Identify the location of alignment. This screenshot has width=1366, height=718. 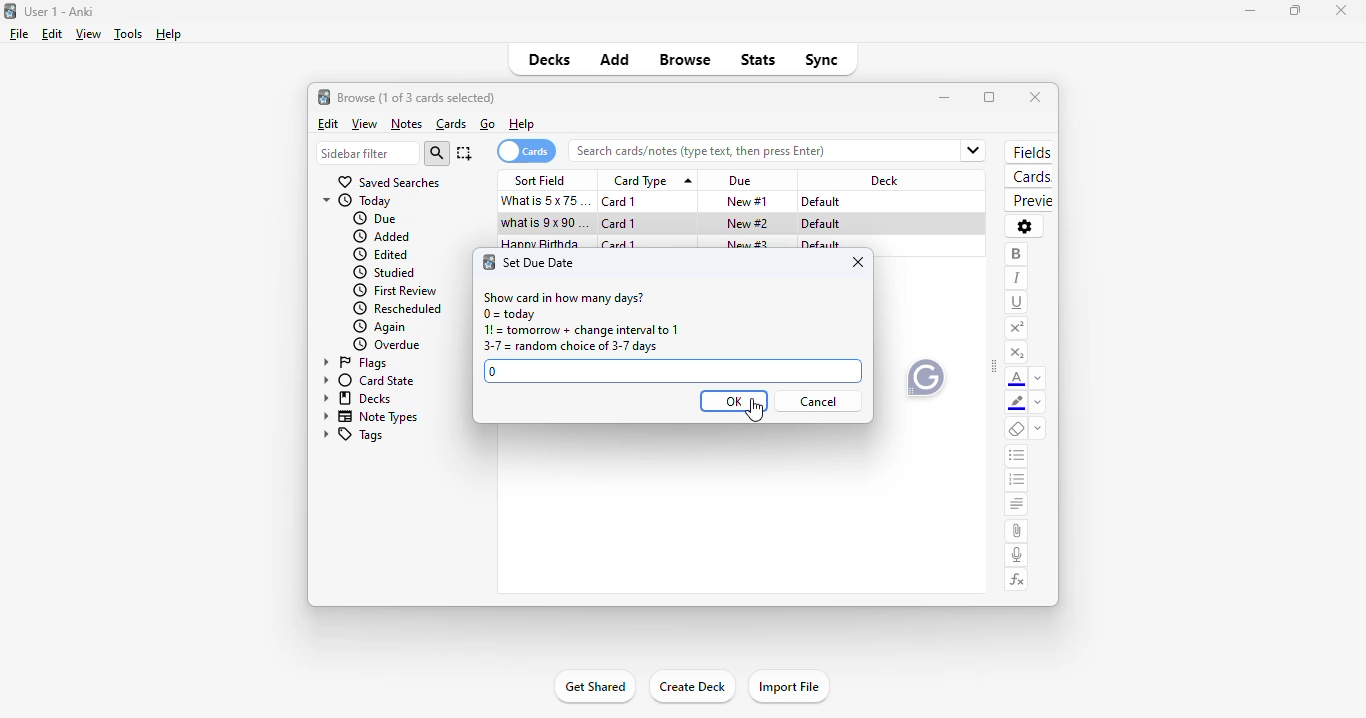
(1016, 504).